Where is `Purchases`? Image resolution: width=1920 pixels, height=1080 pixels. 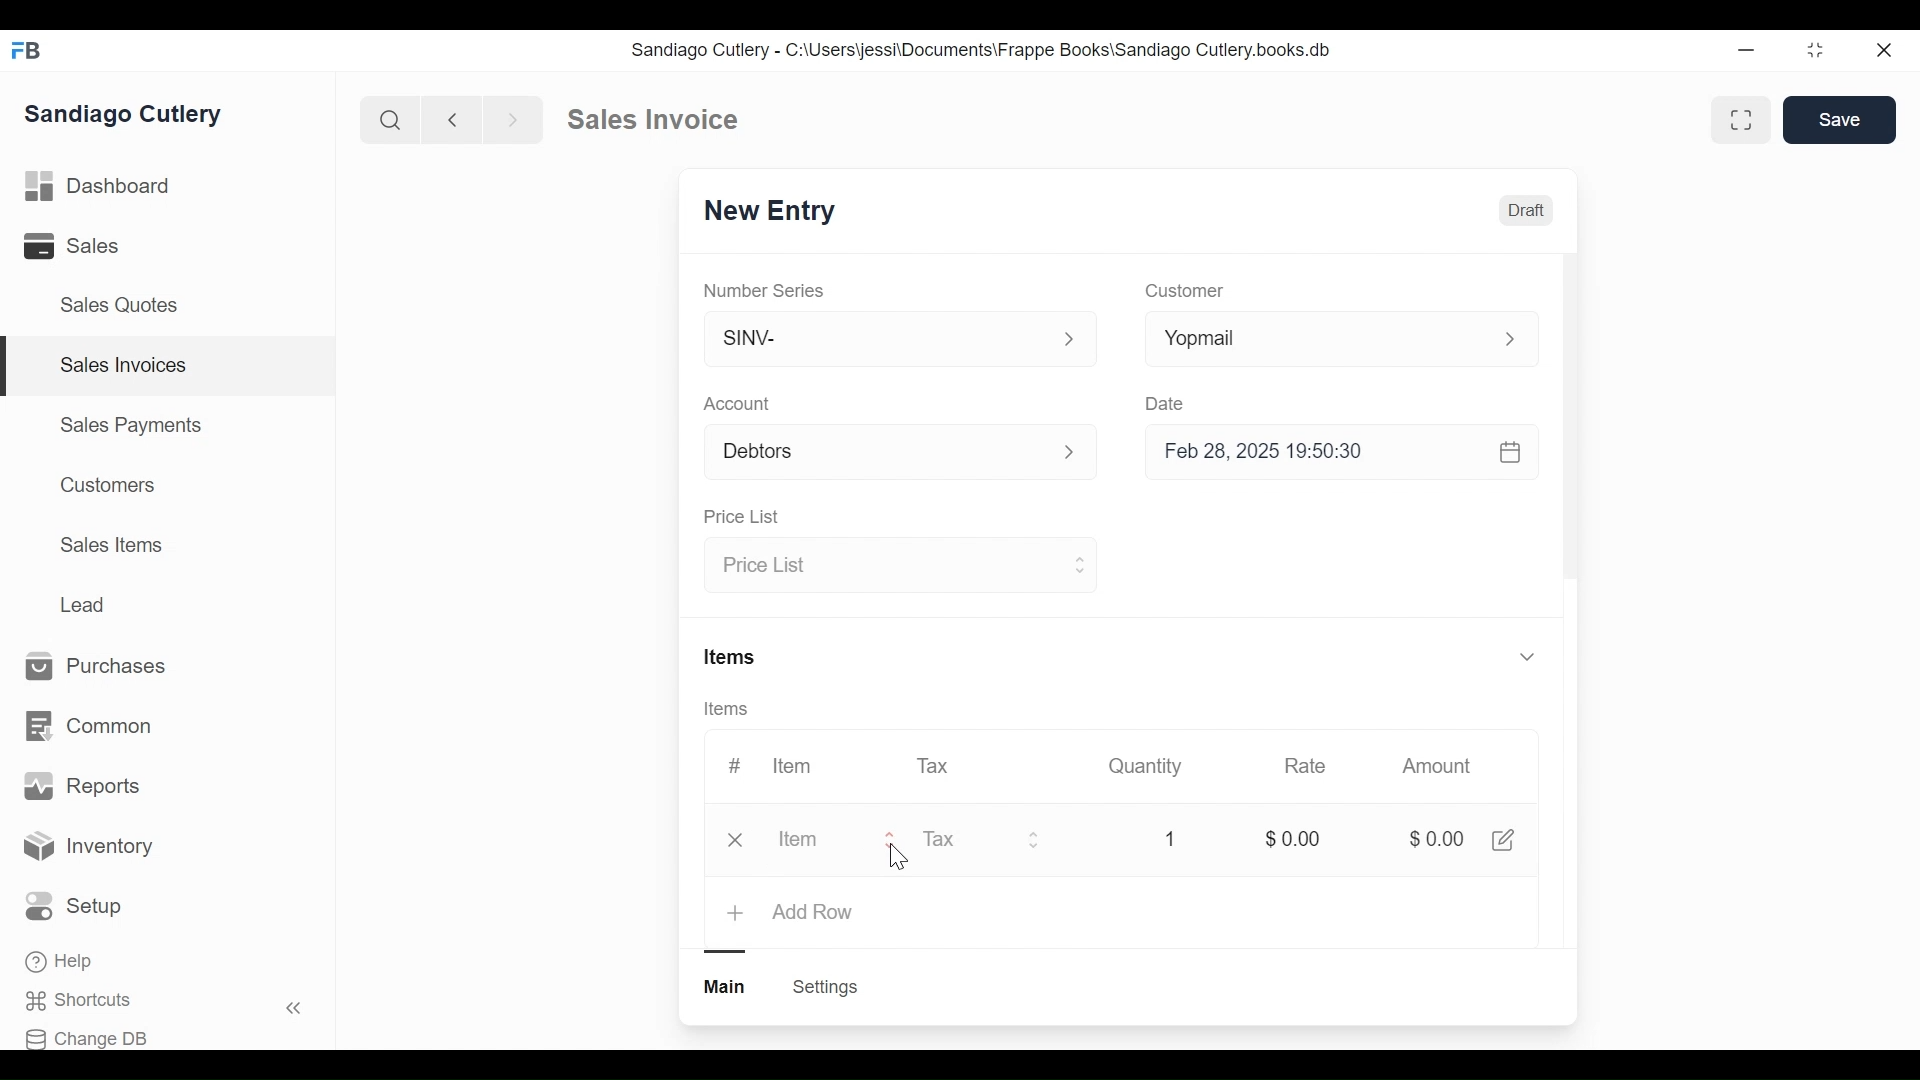 Purchases is located at coordinates (106, 667).